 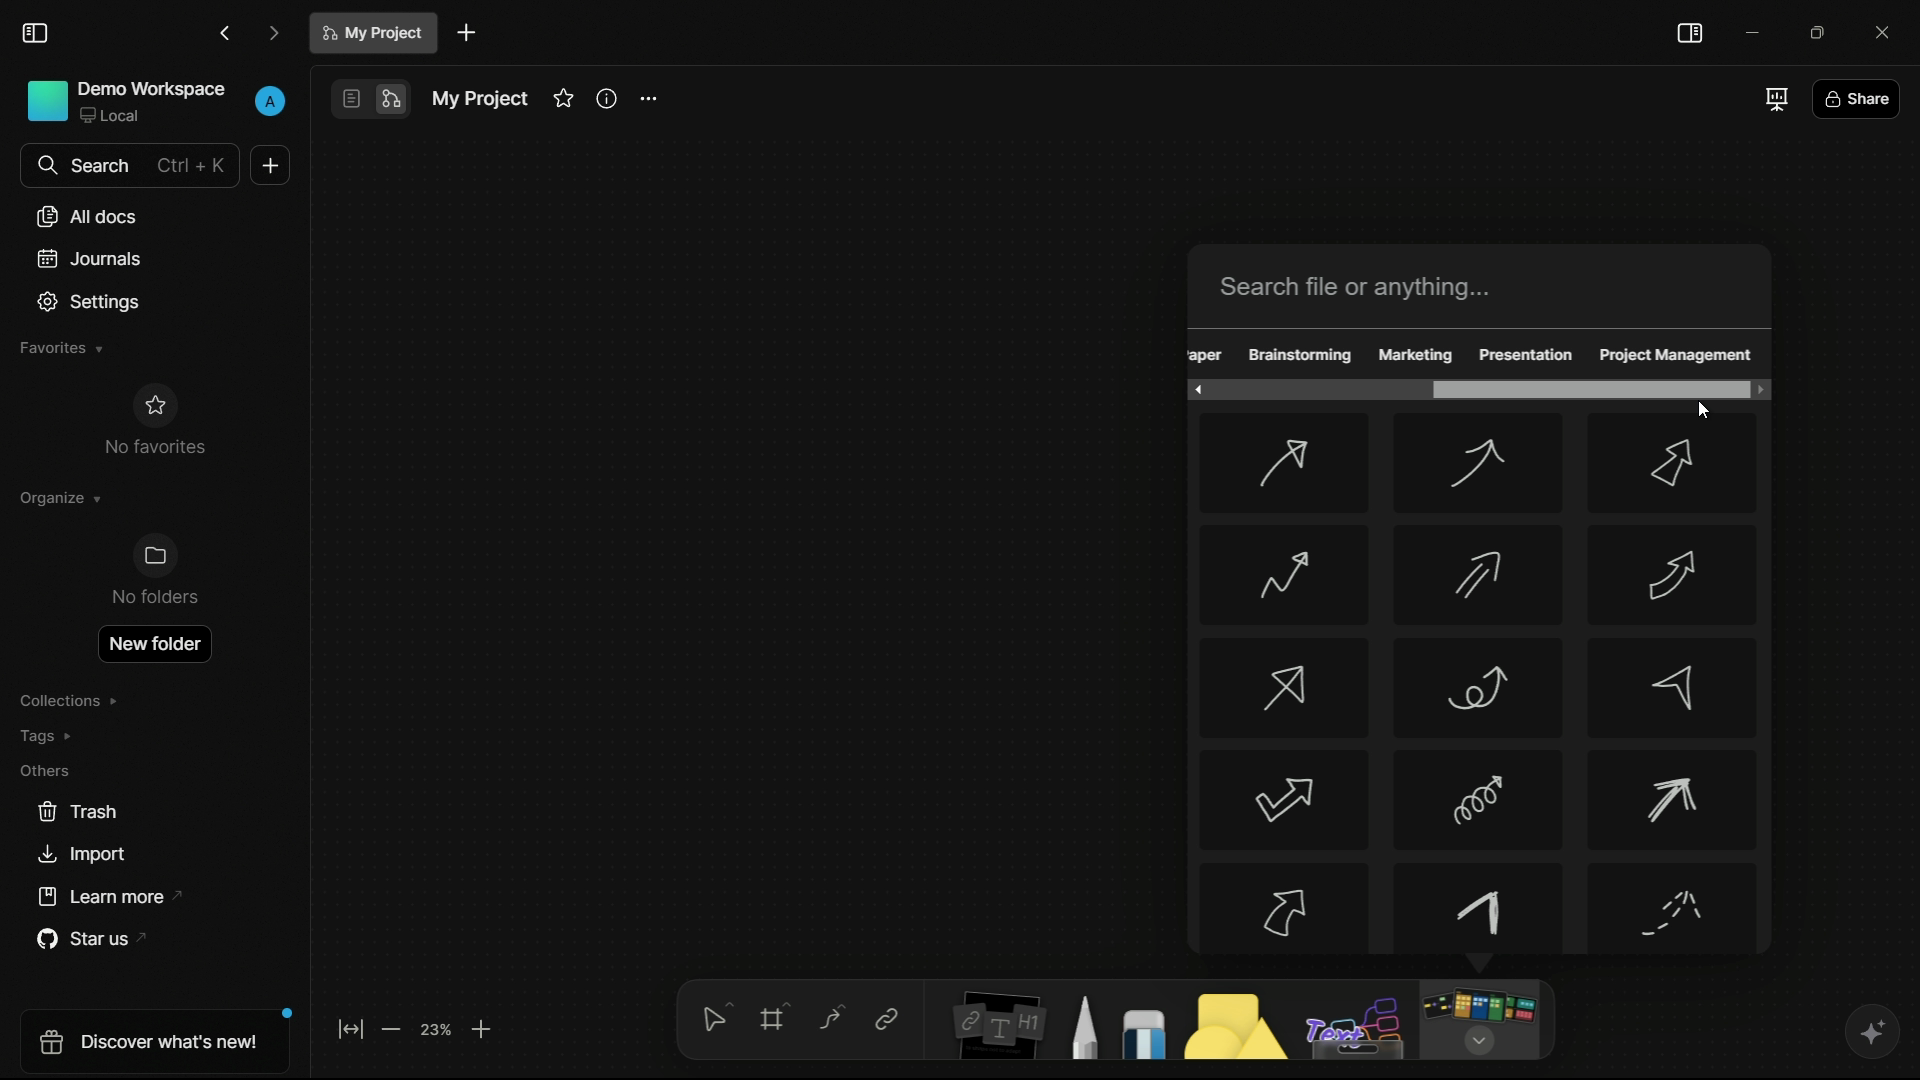 What do you see at coordinates (58, 498) in the screenshot?
I see `organize` at bounding box center [58, 498].